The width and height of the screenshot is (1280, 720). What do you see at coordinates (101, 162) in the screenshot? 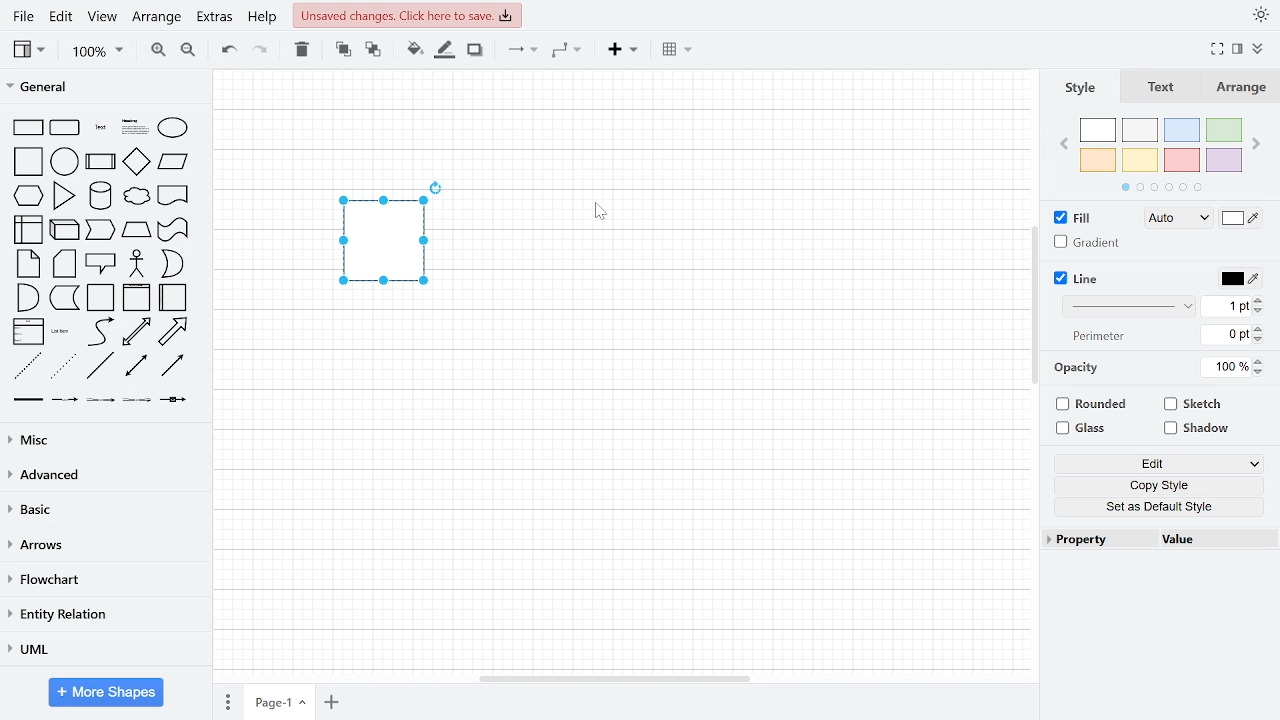
I see `process` at bounding box center [101, 162].